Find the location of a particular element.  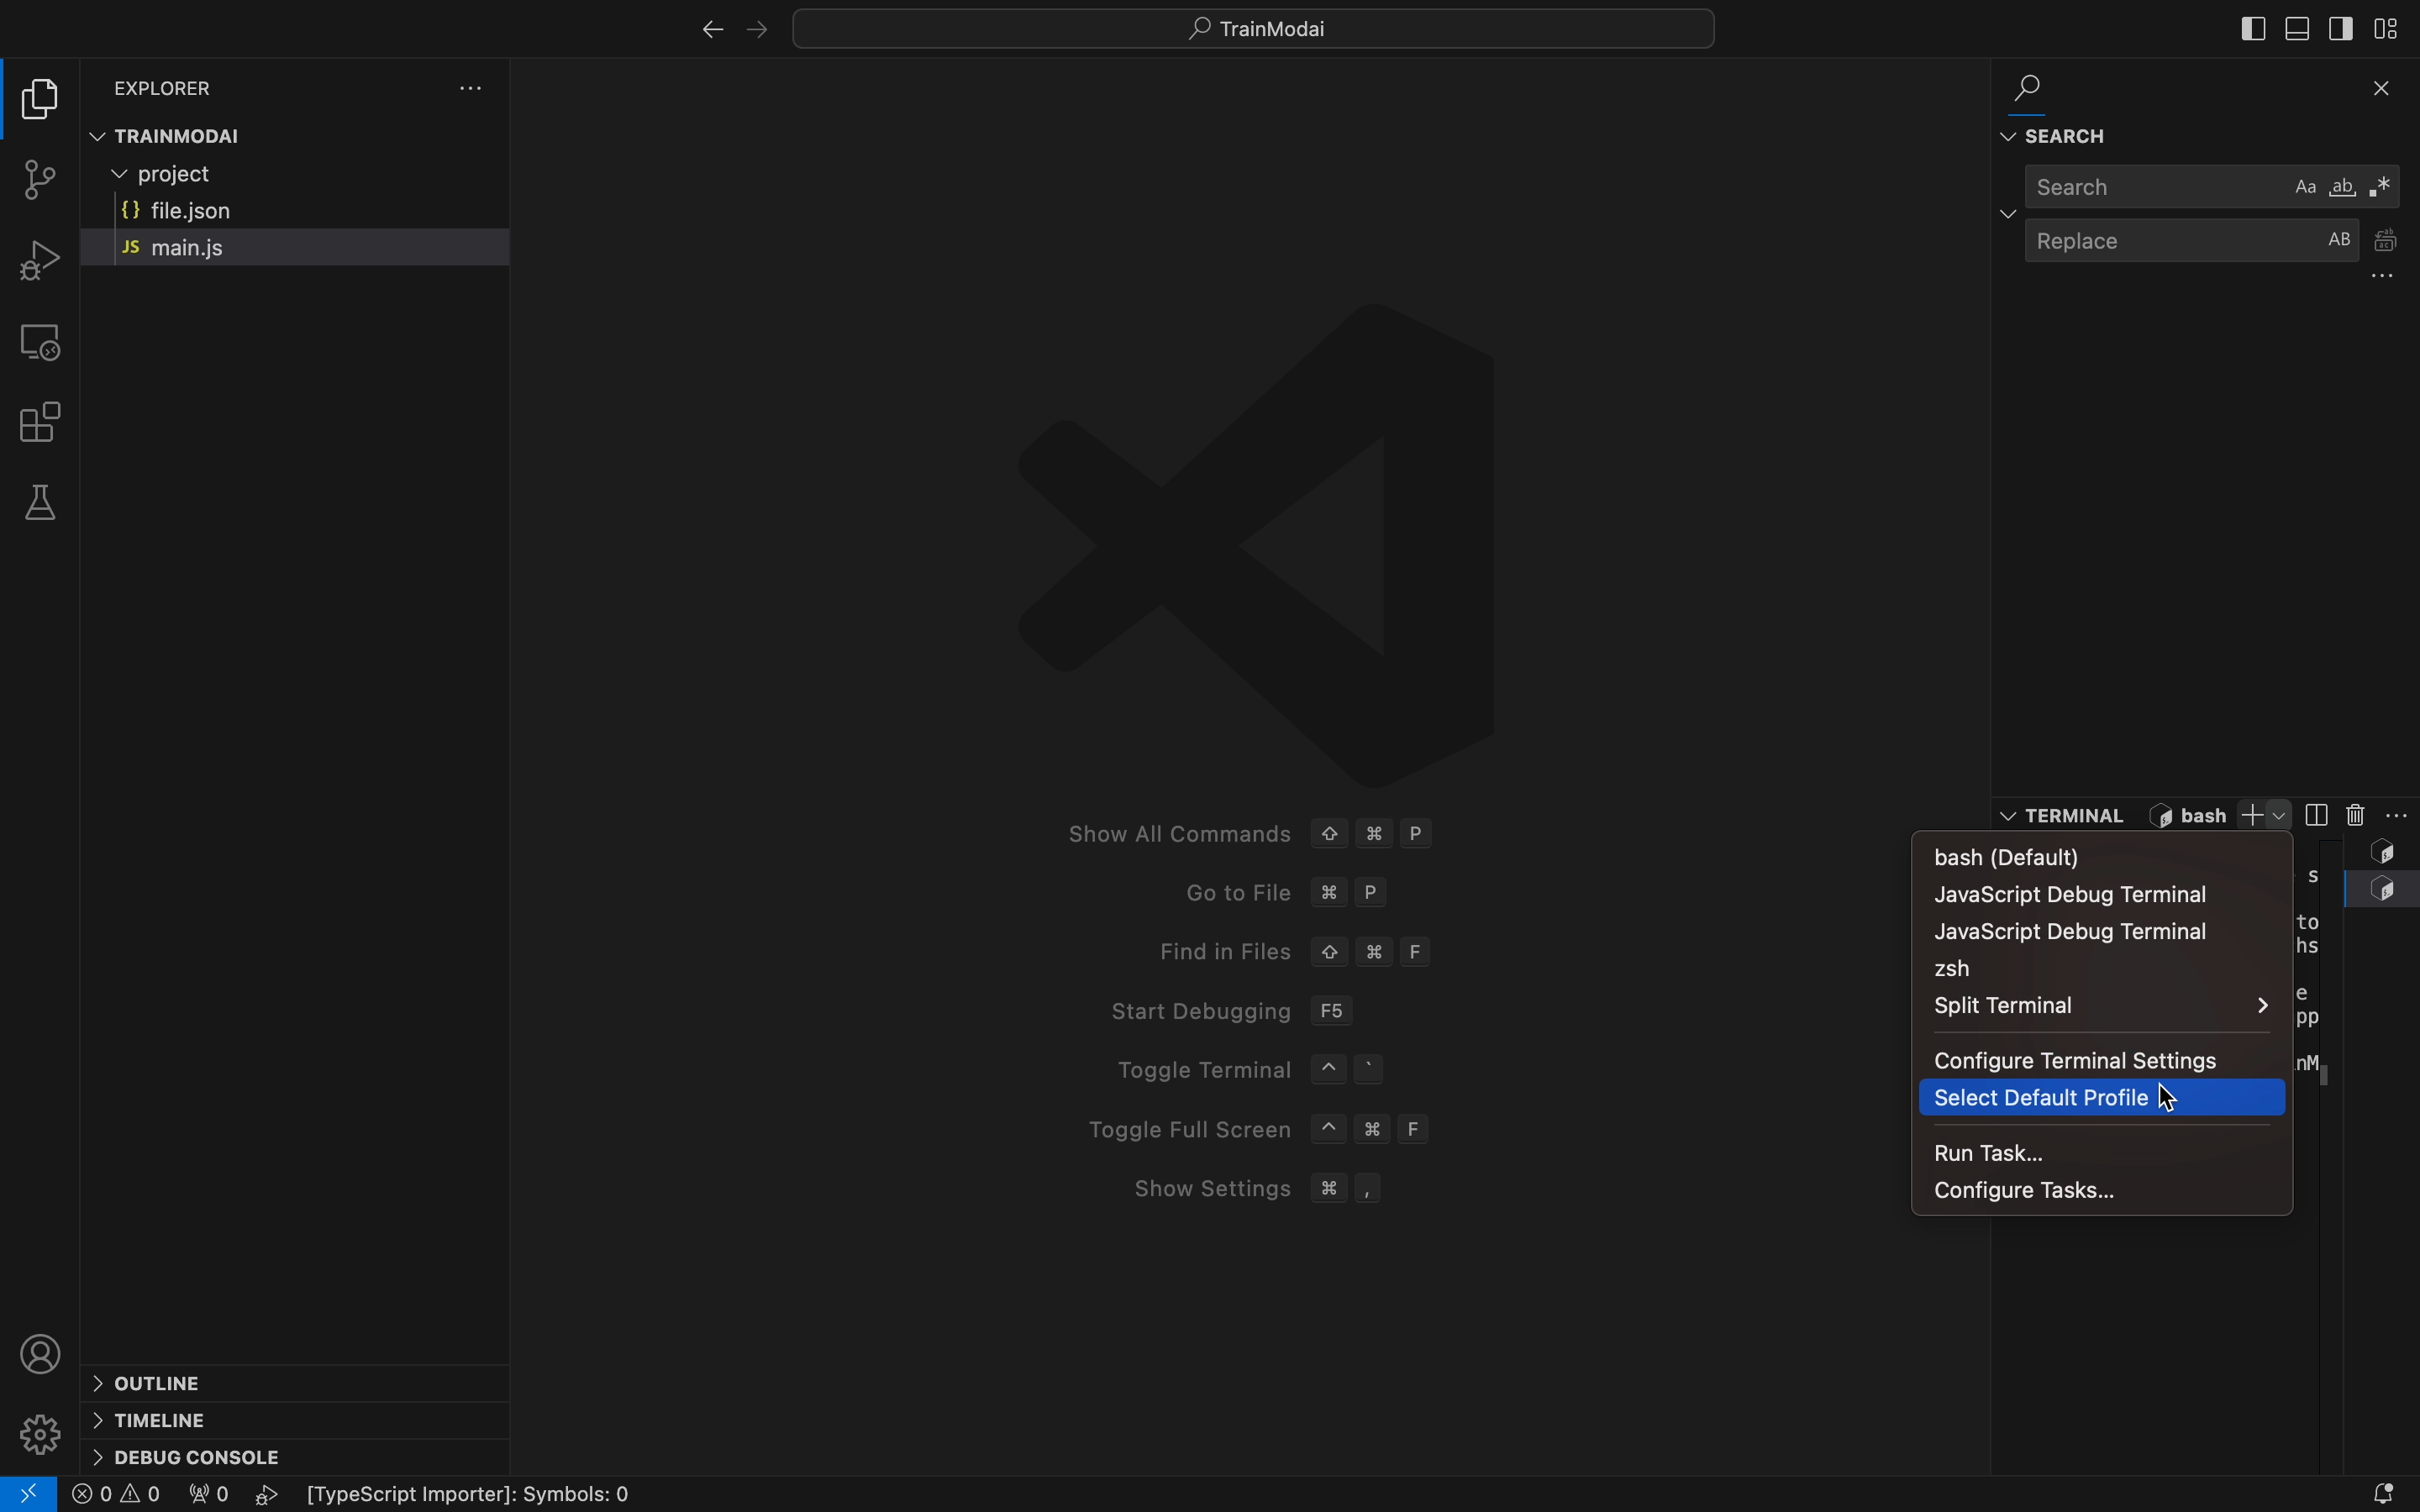

sidebar at left is located at coordinates (2250, 29).